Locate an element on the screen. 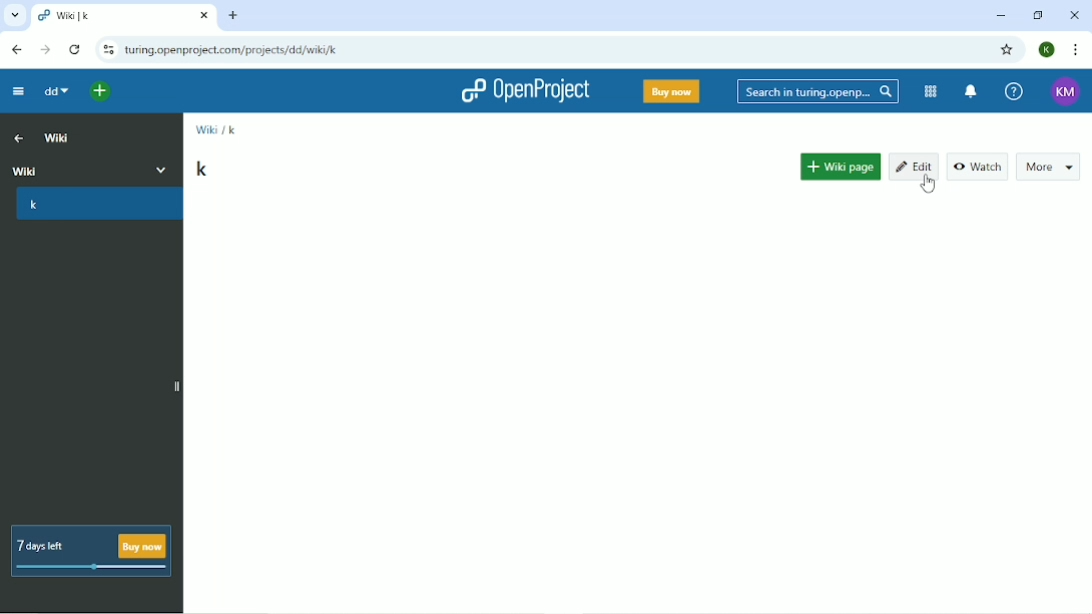 This screenshot has width=1092, height=614. Back is located at coordinates (15, 48).